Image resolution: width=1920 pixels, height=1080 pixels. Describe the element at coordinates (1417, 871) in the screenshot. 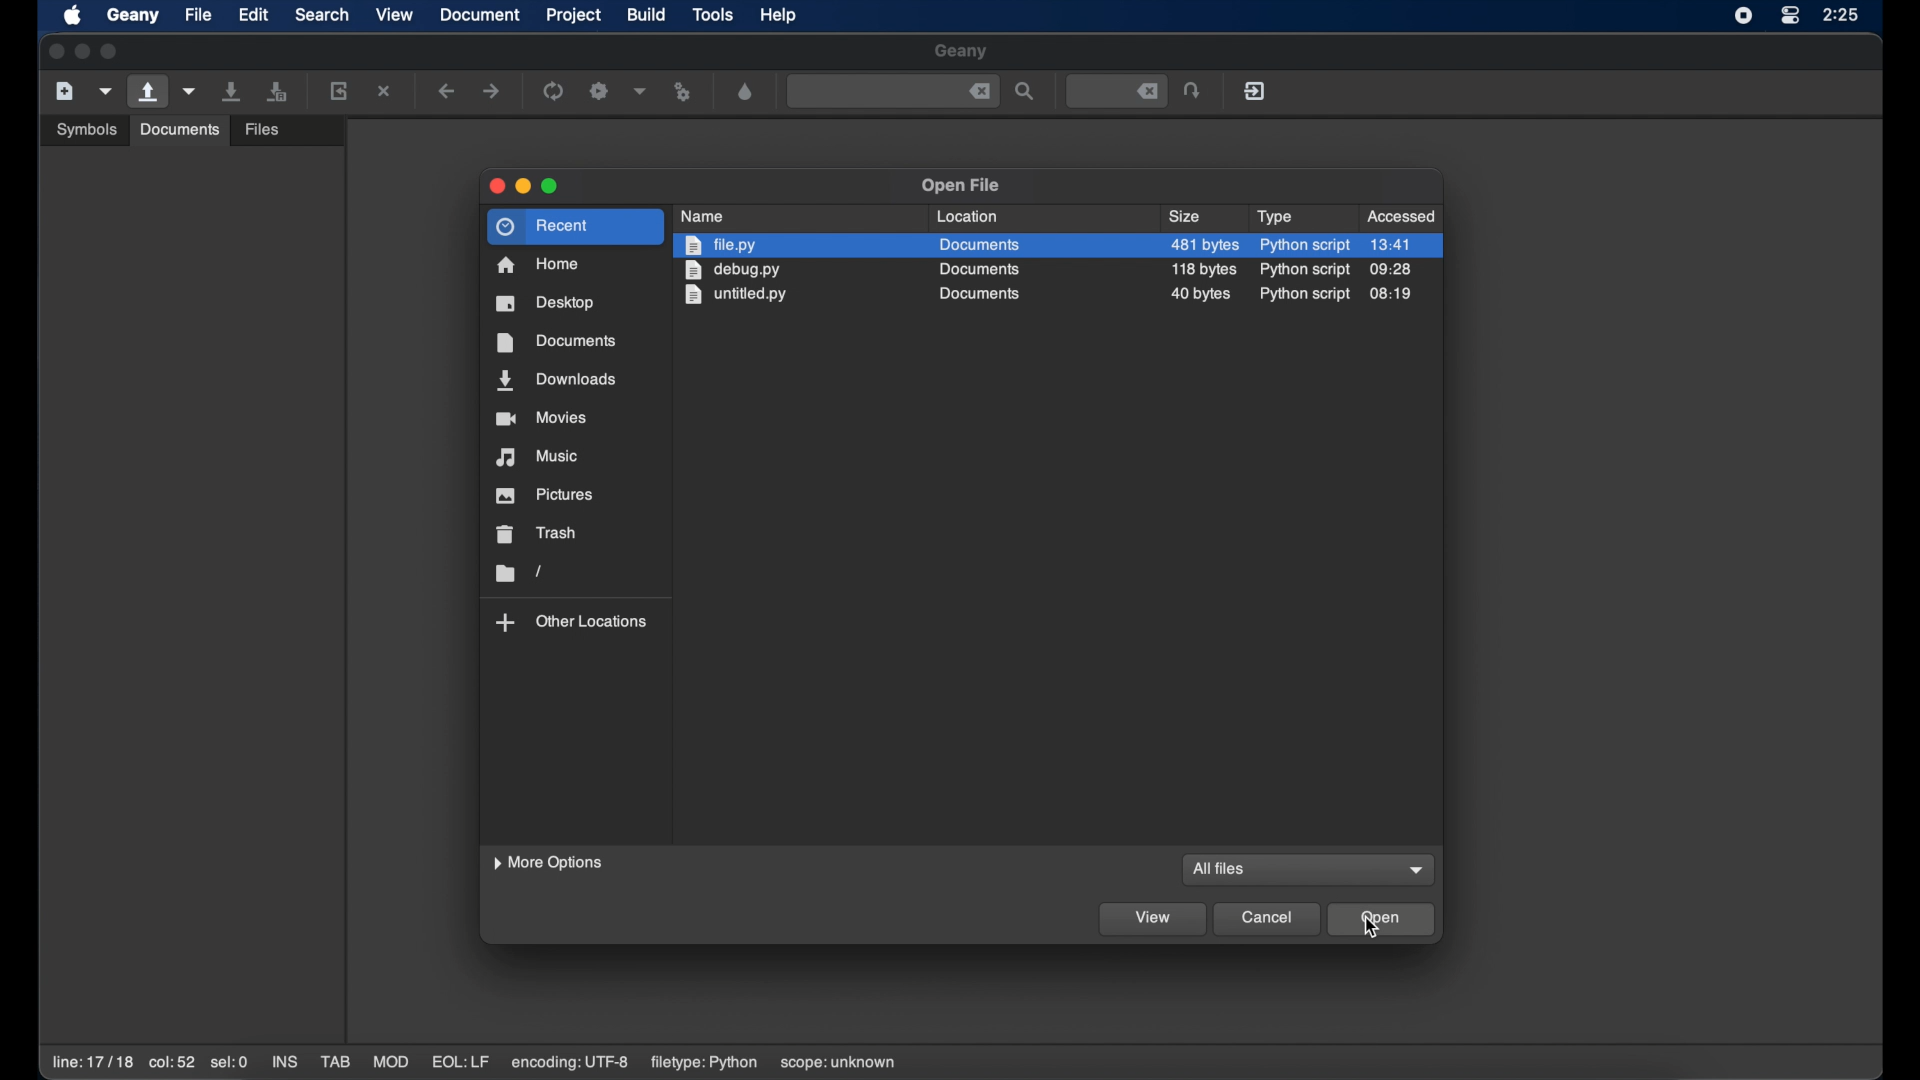

I see `dropdown` at that location.